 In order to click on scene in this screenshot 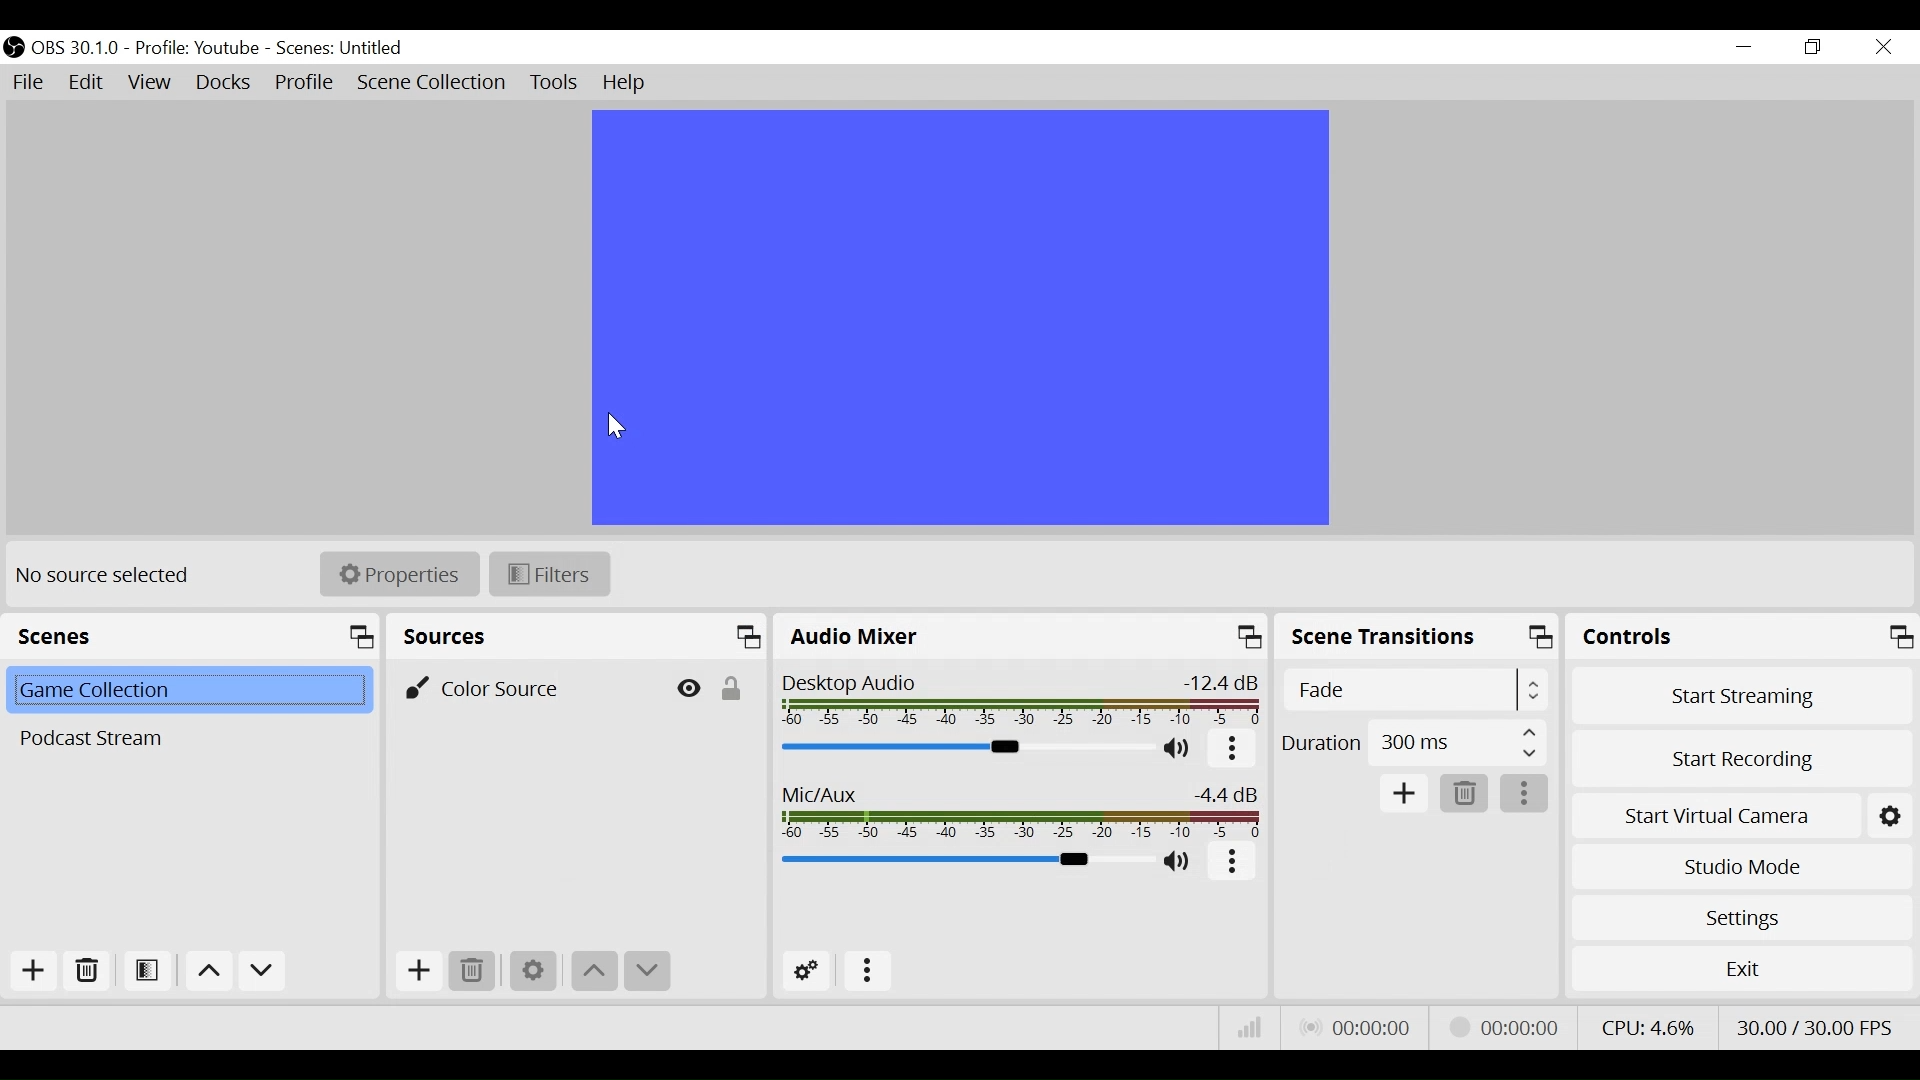, I will do `click(341, 49)`.